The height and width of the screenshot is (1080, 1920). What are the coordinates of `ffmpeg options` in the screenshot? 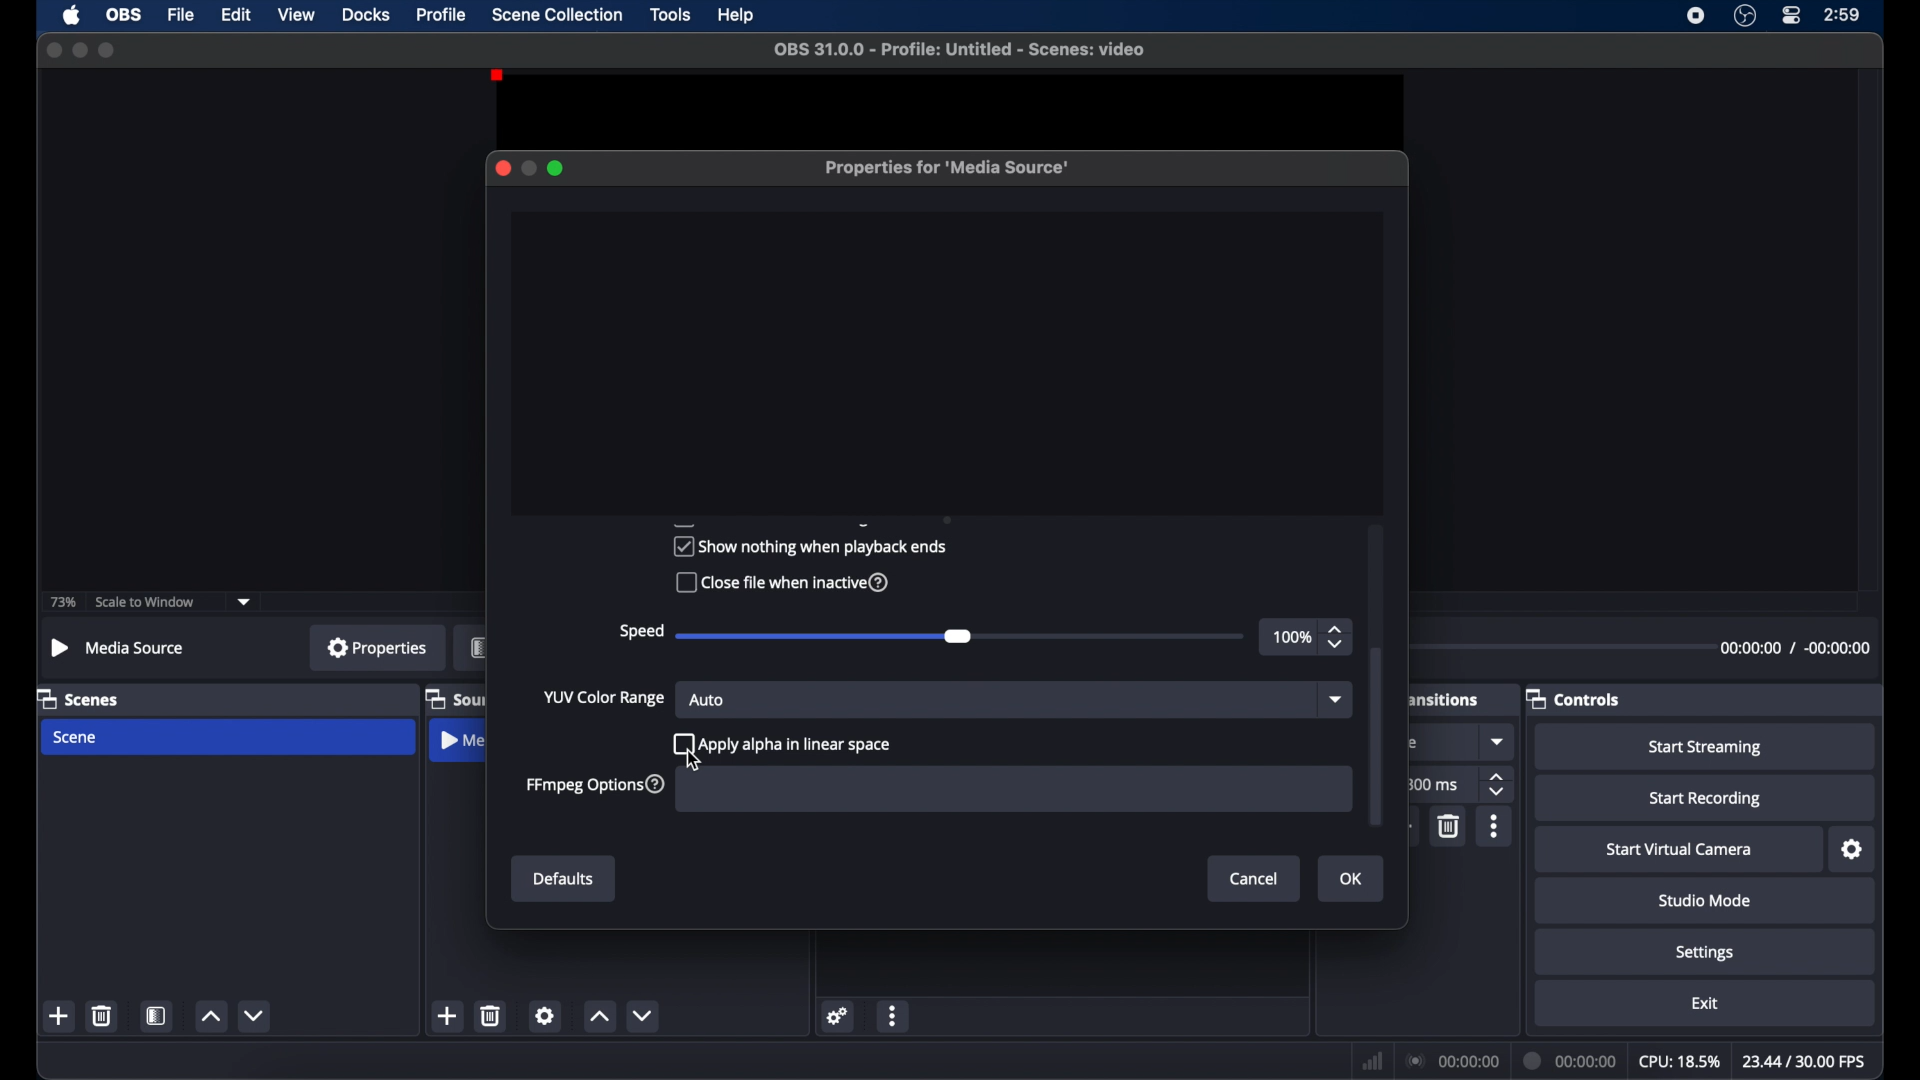 It's located at (596, 784).